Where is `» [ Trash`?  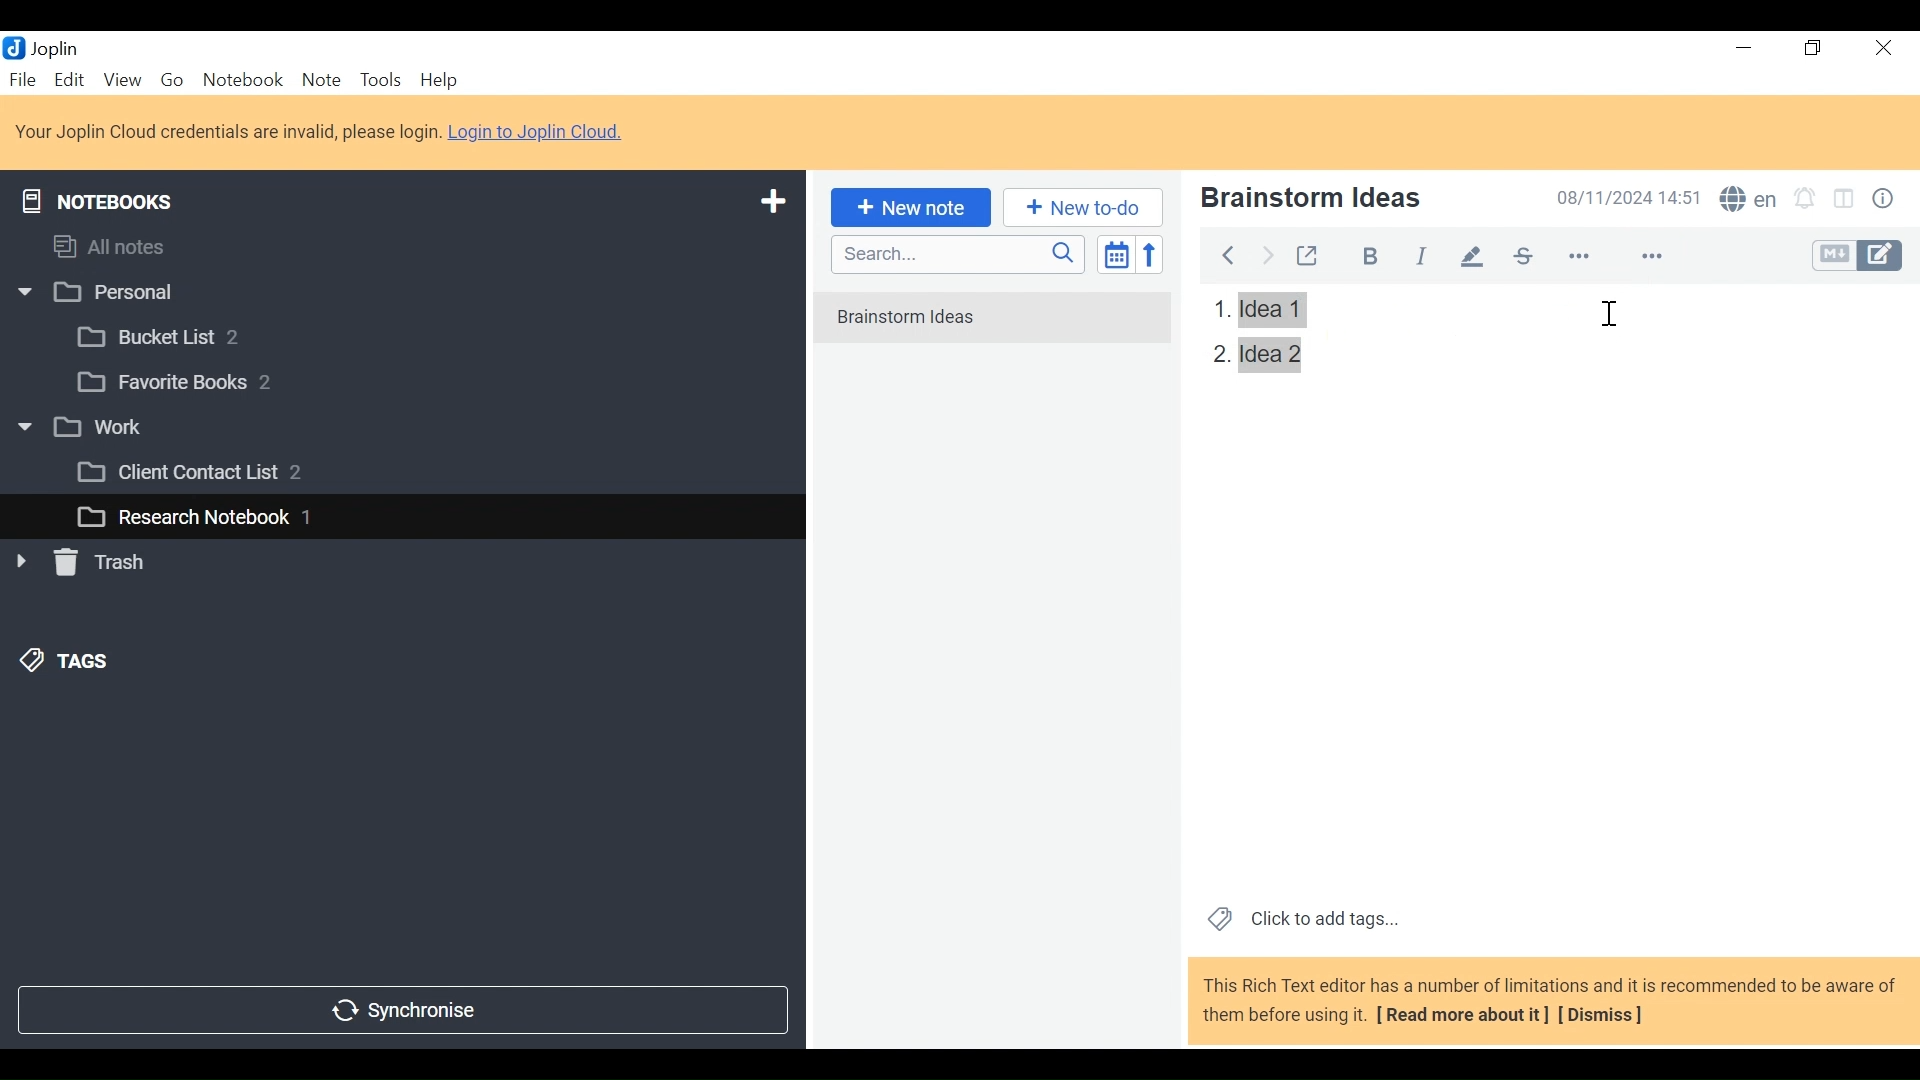 » [ Trash is located at coordinates (105, 562).